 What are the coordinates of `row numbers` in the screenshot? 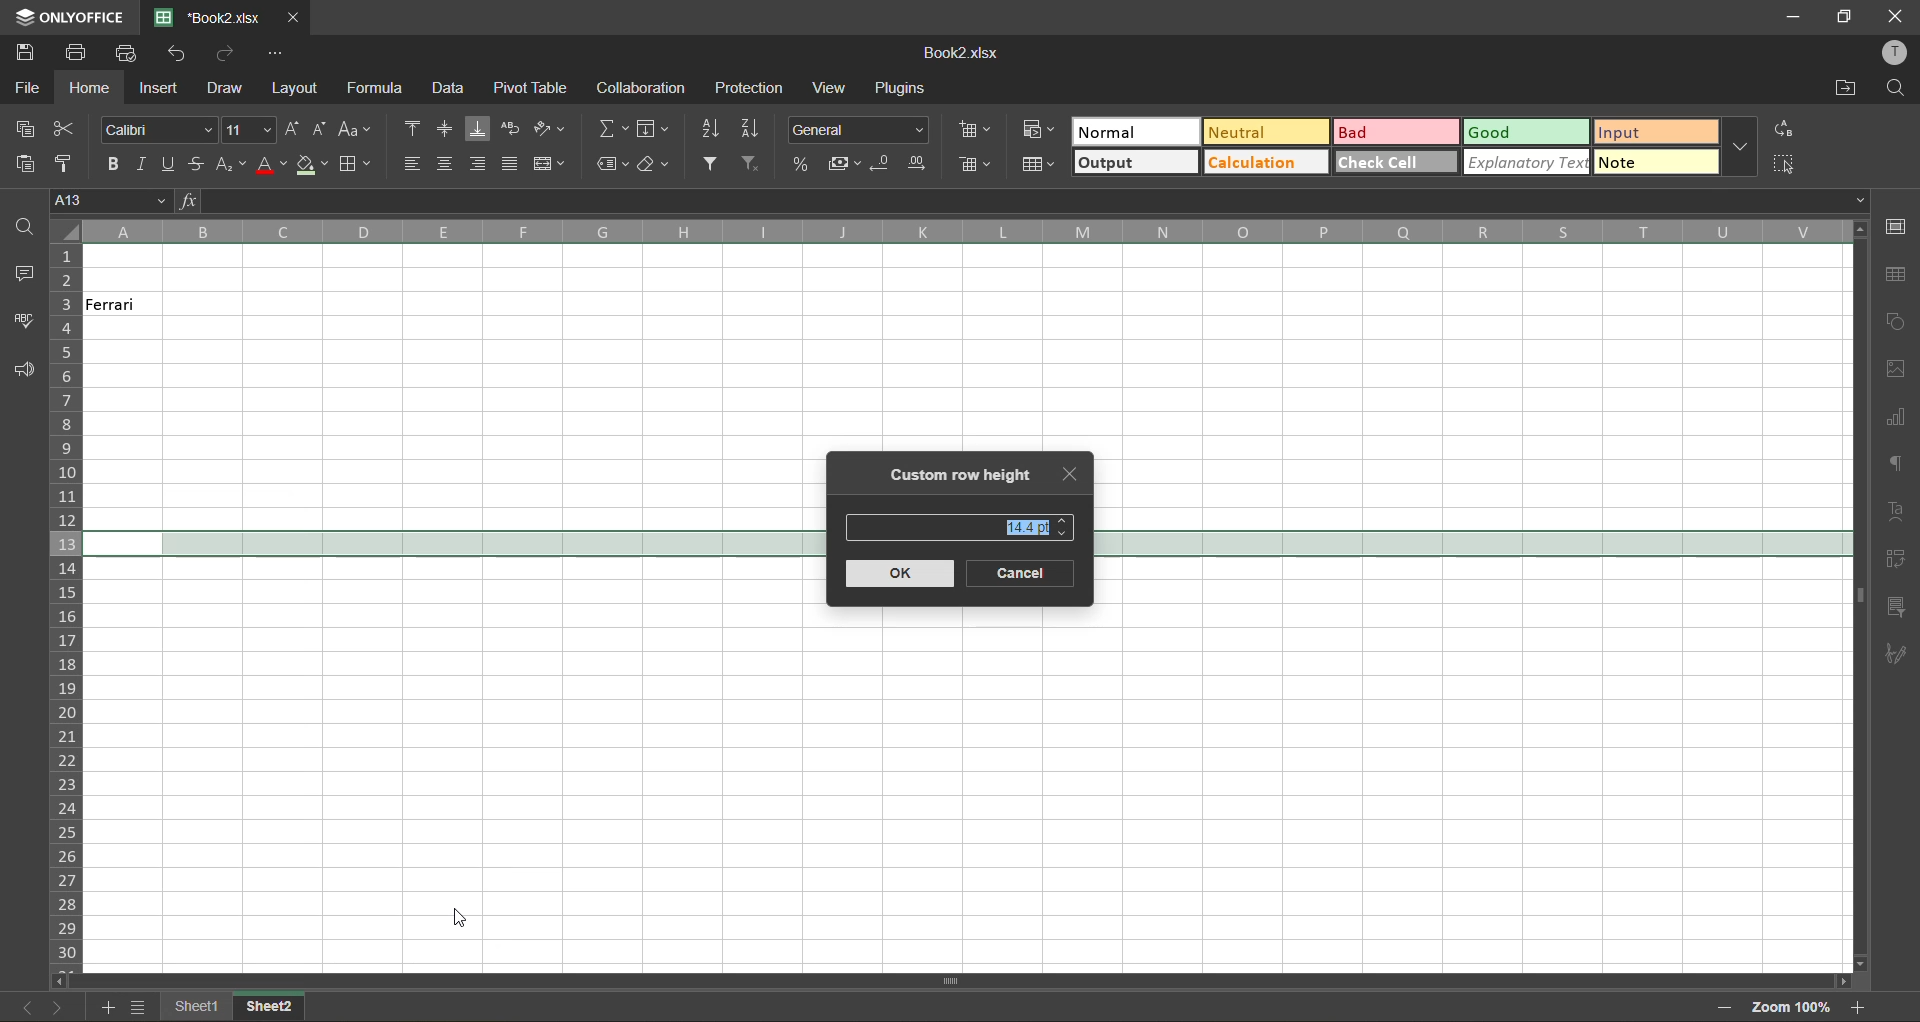 It's located at (69, 602).